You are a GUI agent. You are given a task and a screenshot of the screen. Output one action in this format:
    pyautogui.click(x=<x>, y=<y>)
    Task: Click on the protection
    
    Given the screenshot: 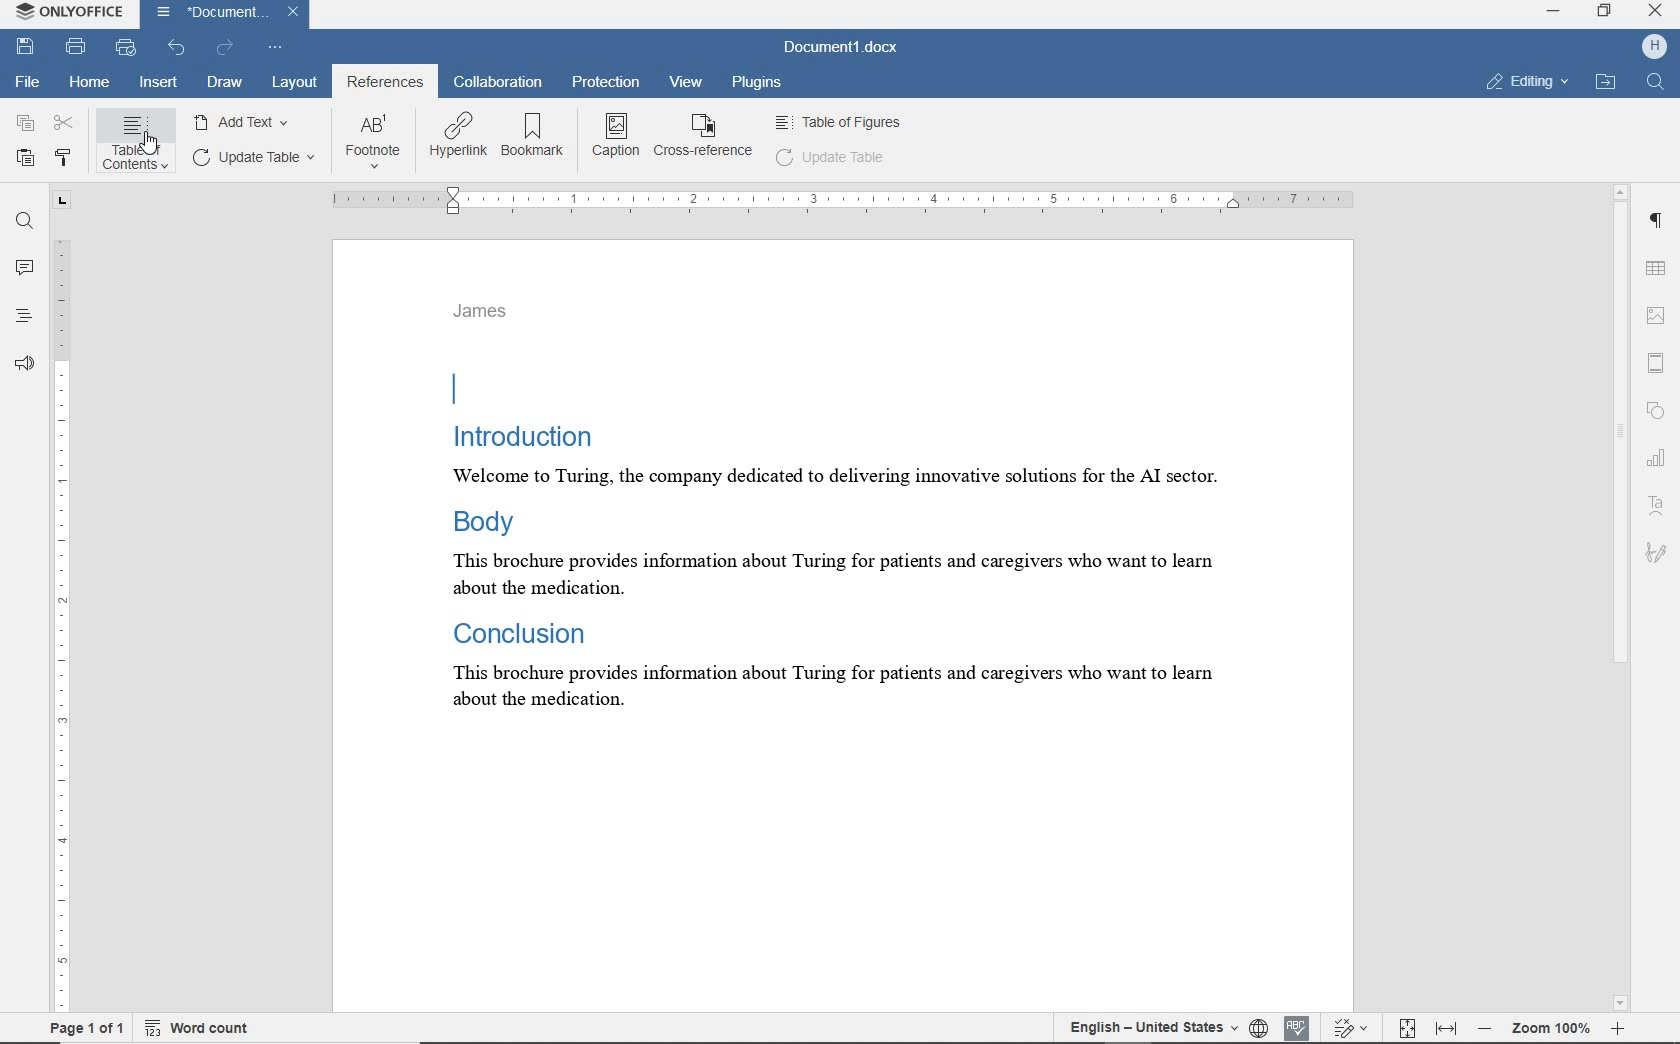 What is the action you would take?
    pyautogui.click(x=606, y=82)
    